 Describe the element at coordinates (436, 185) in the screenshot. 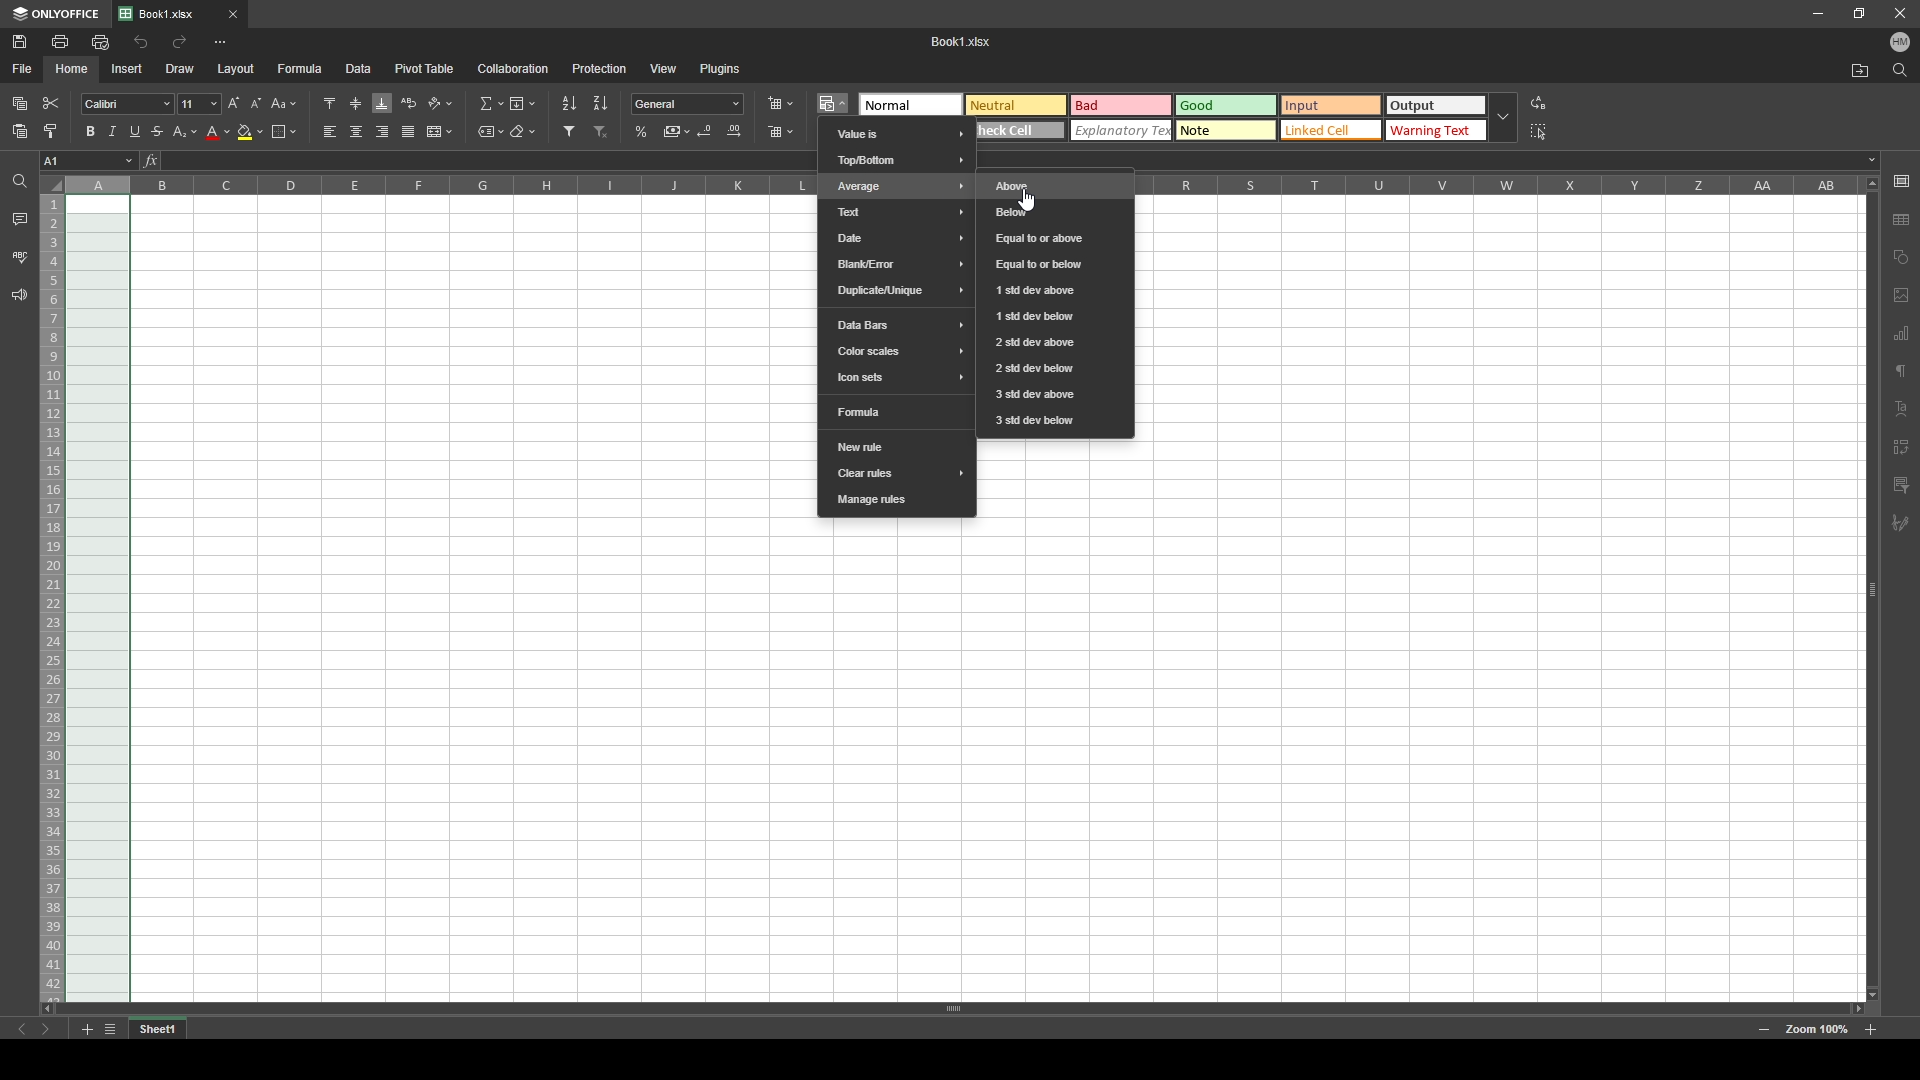

I see `cell columns` at that location.